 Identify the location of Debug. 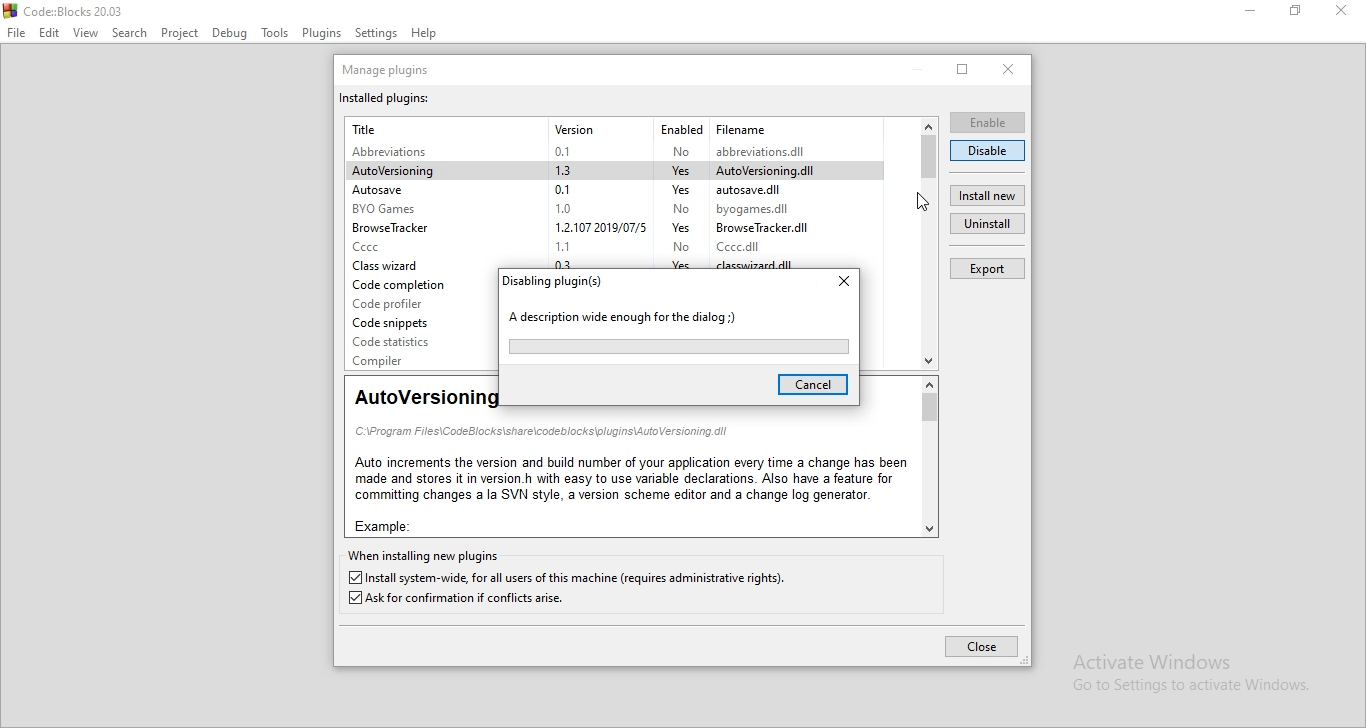
(230, 34).